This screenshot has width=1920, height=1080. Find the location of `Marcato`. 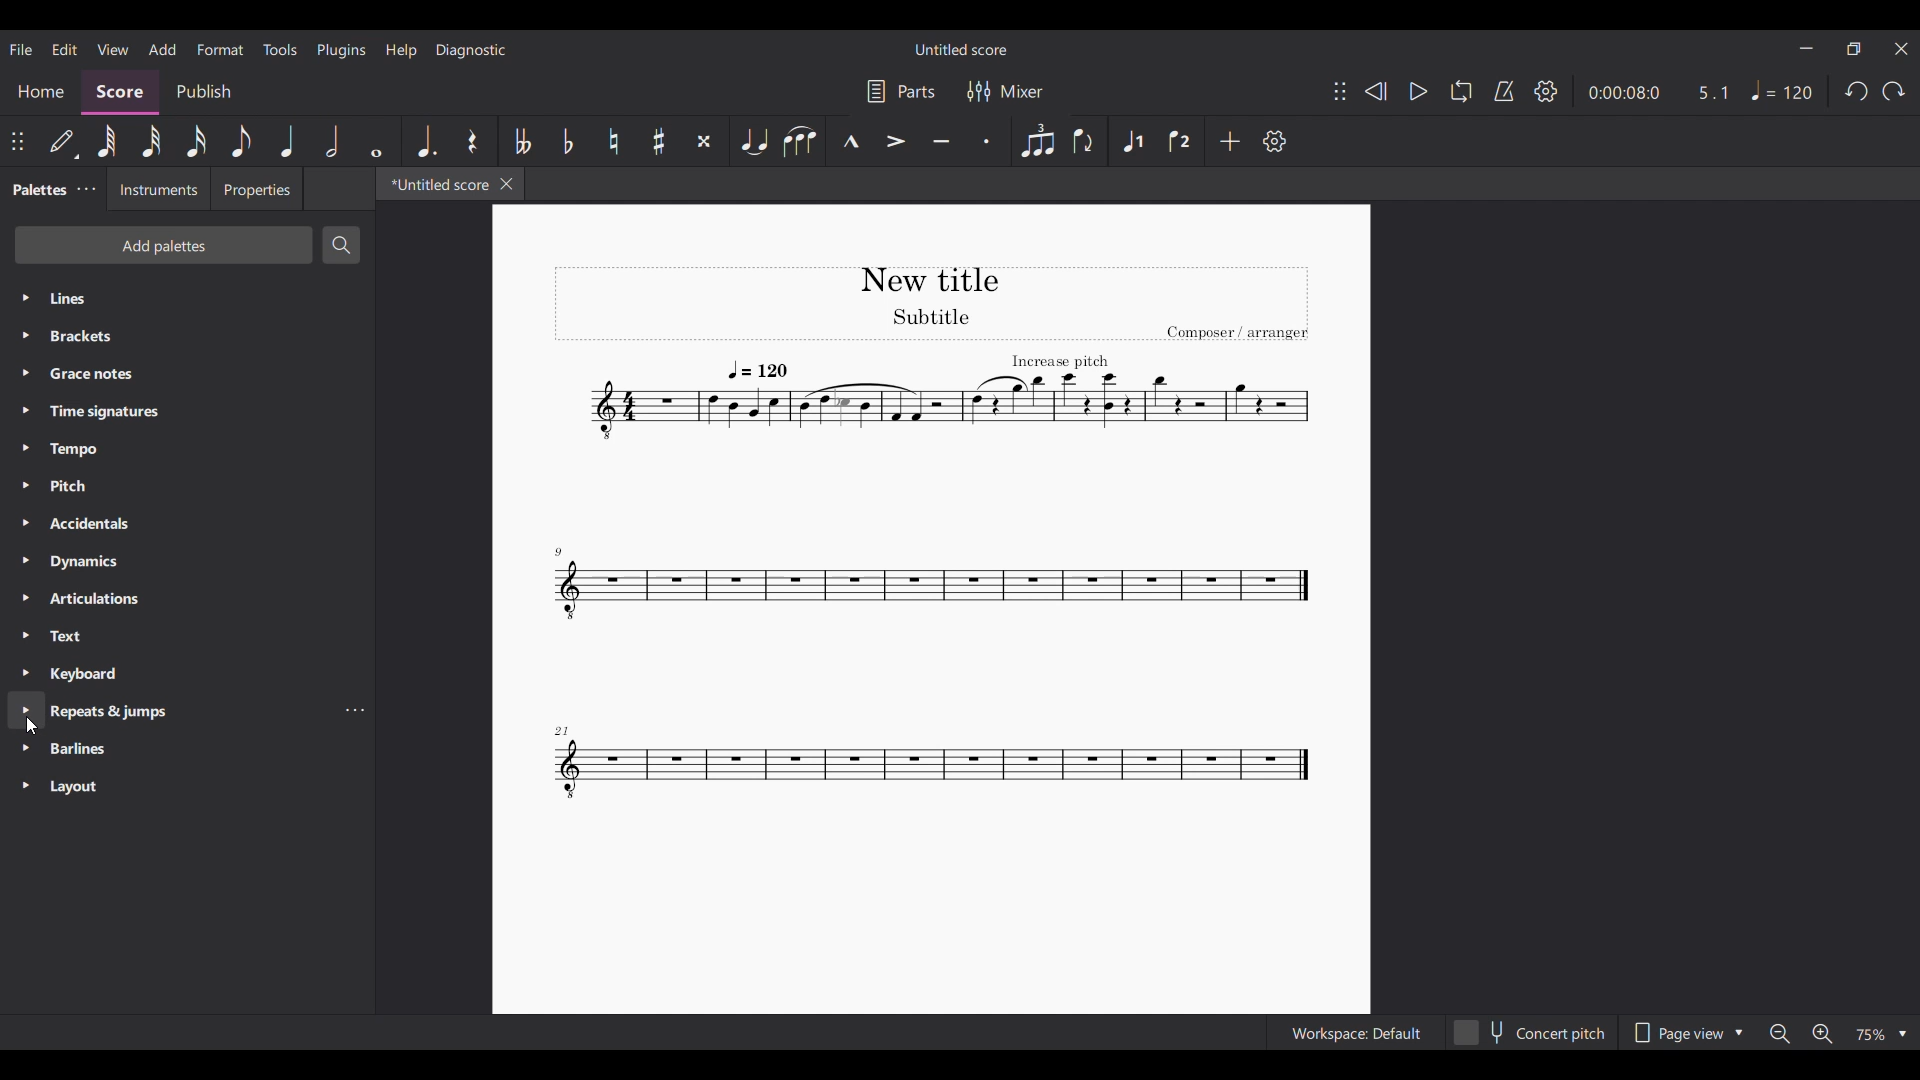

Marcato is located at coordinates (851, 141).